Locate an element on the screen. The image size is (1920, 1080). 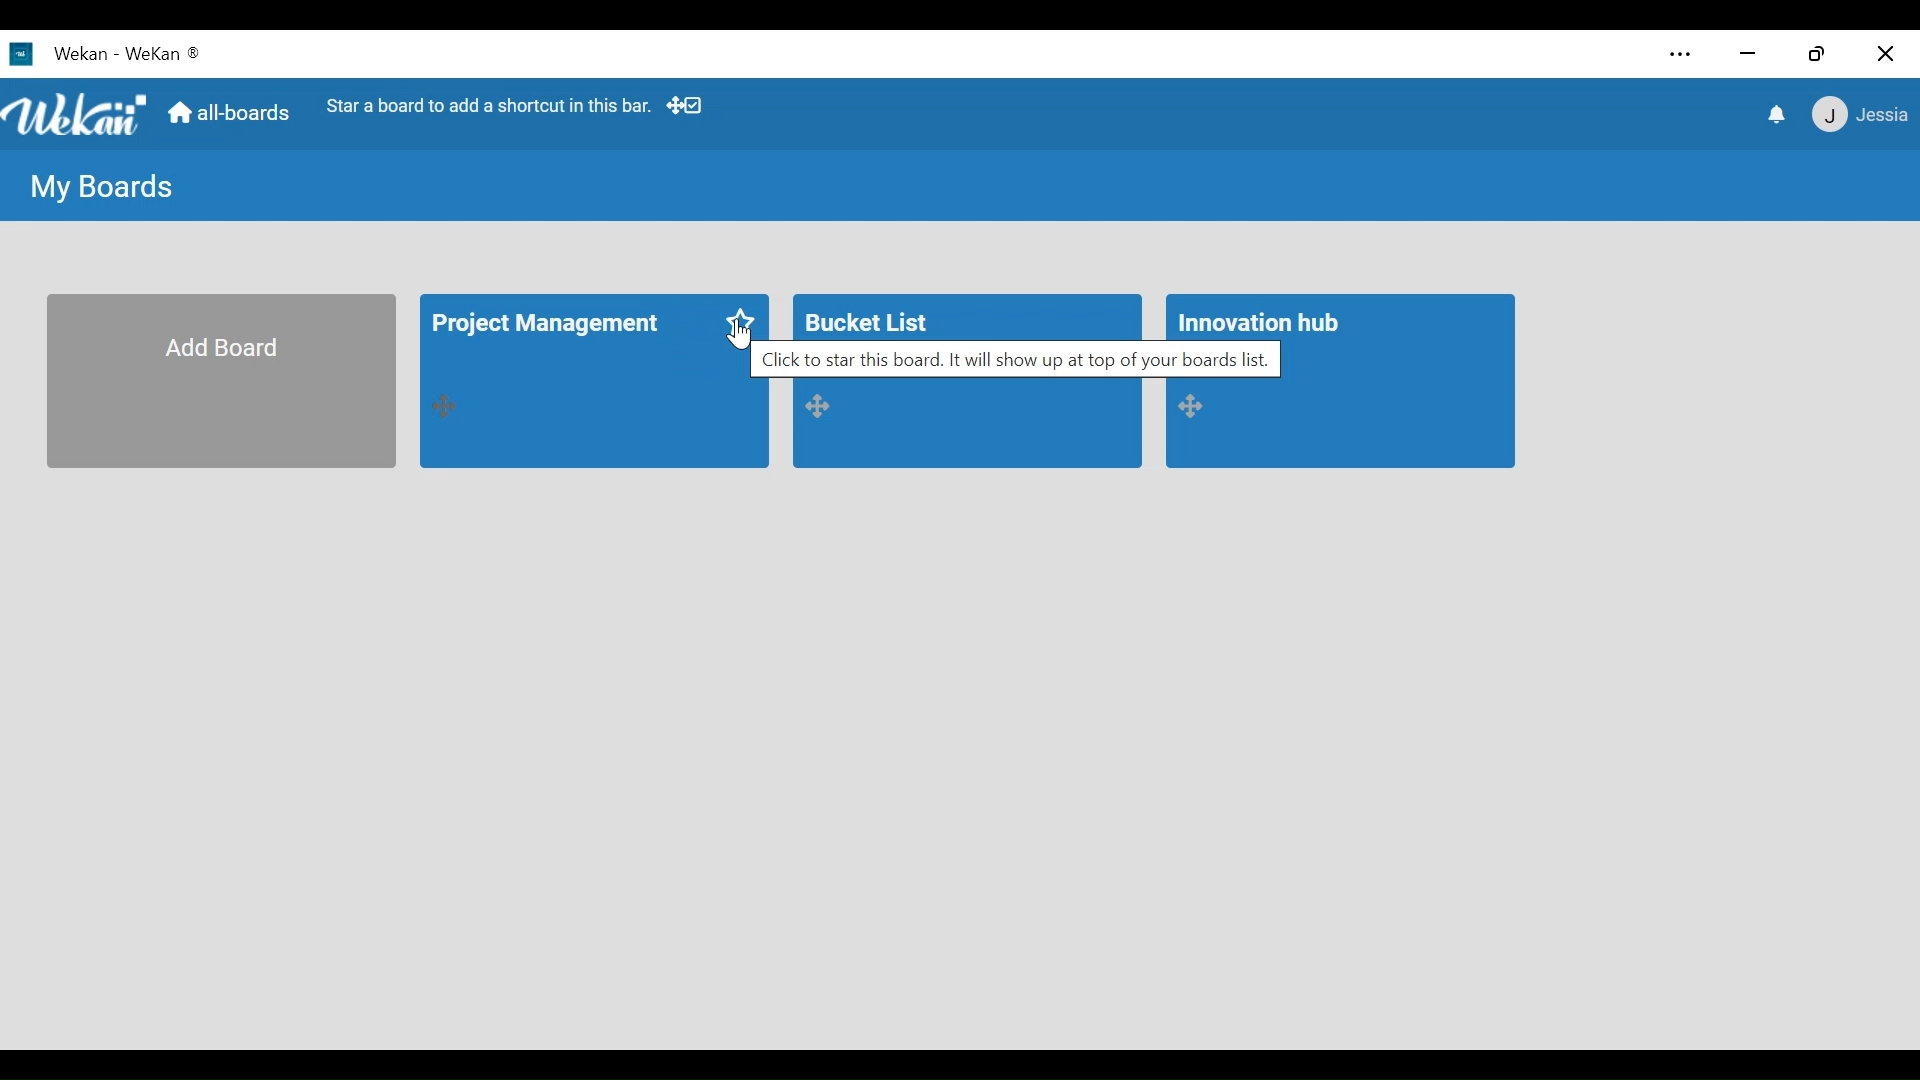
minimize is located at coordinates (1747, 56).